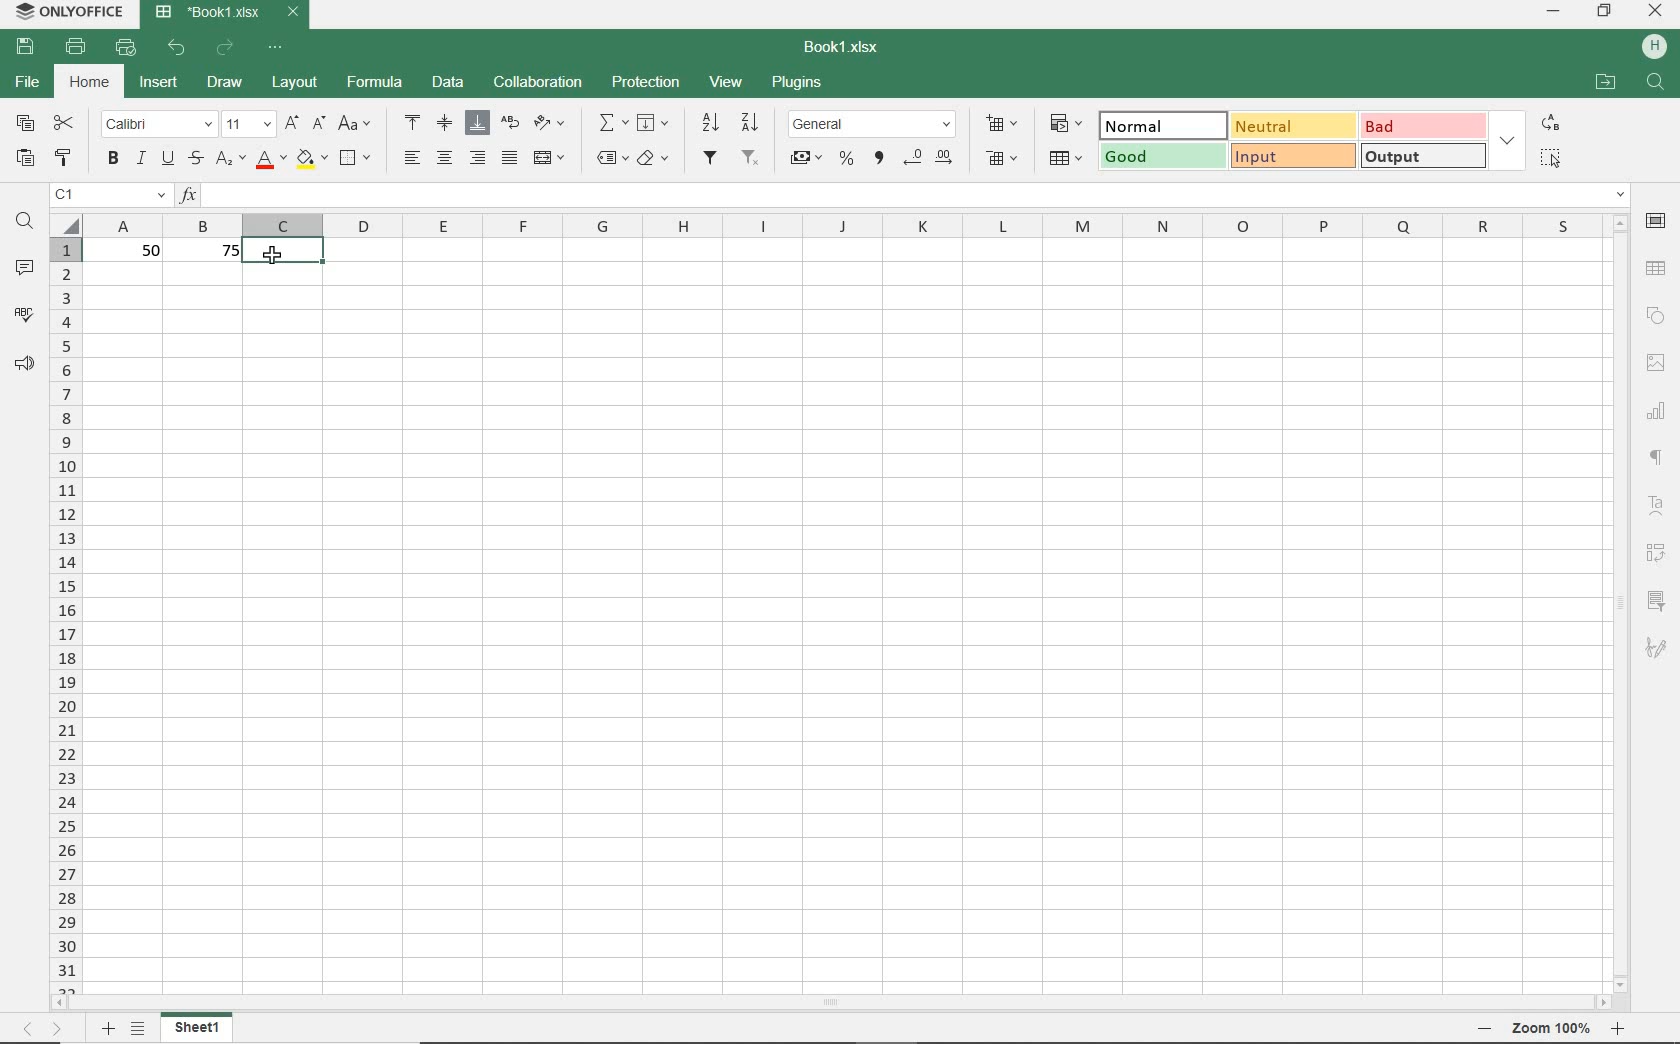 The height and width of the screenshot is (1044, 1680). I want to click on Input function, so click(903, 194).